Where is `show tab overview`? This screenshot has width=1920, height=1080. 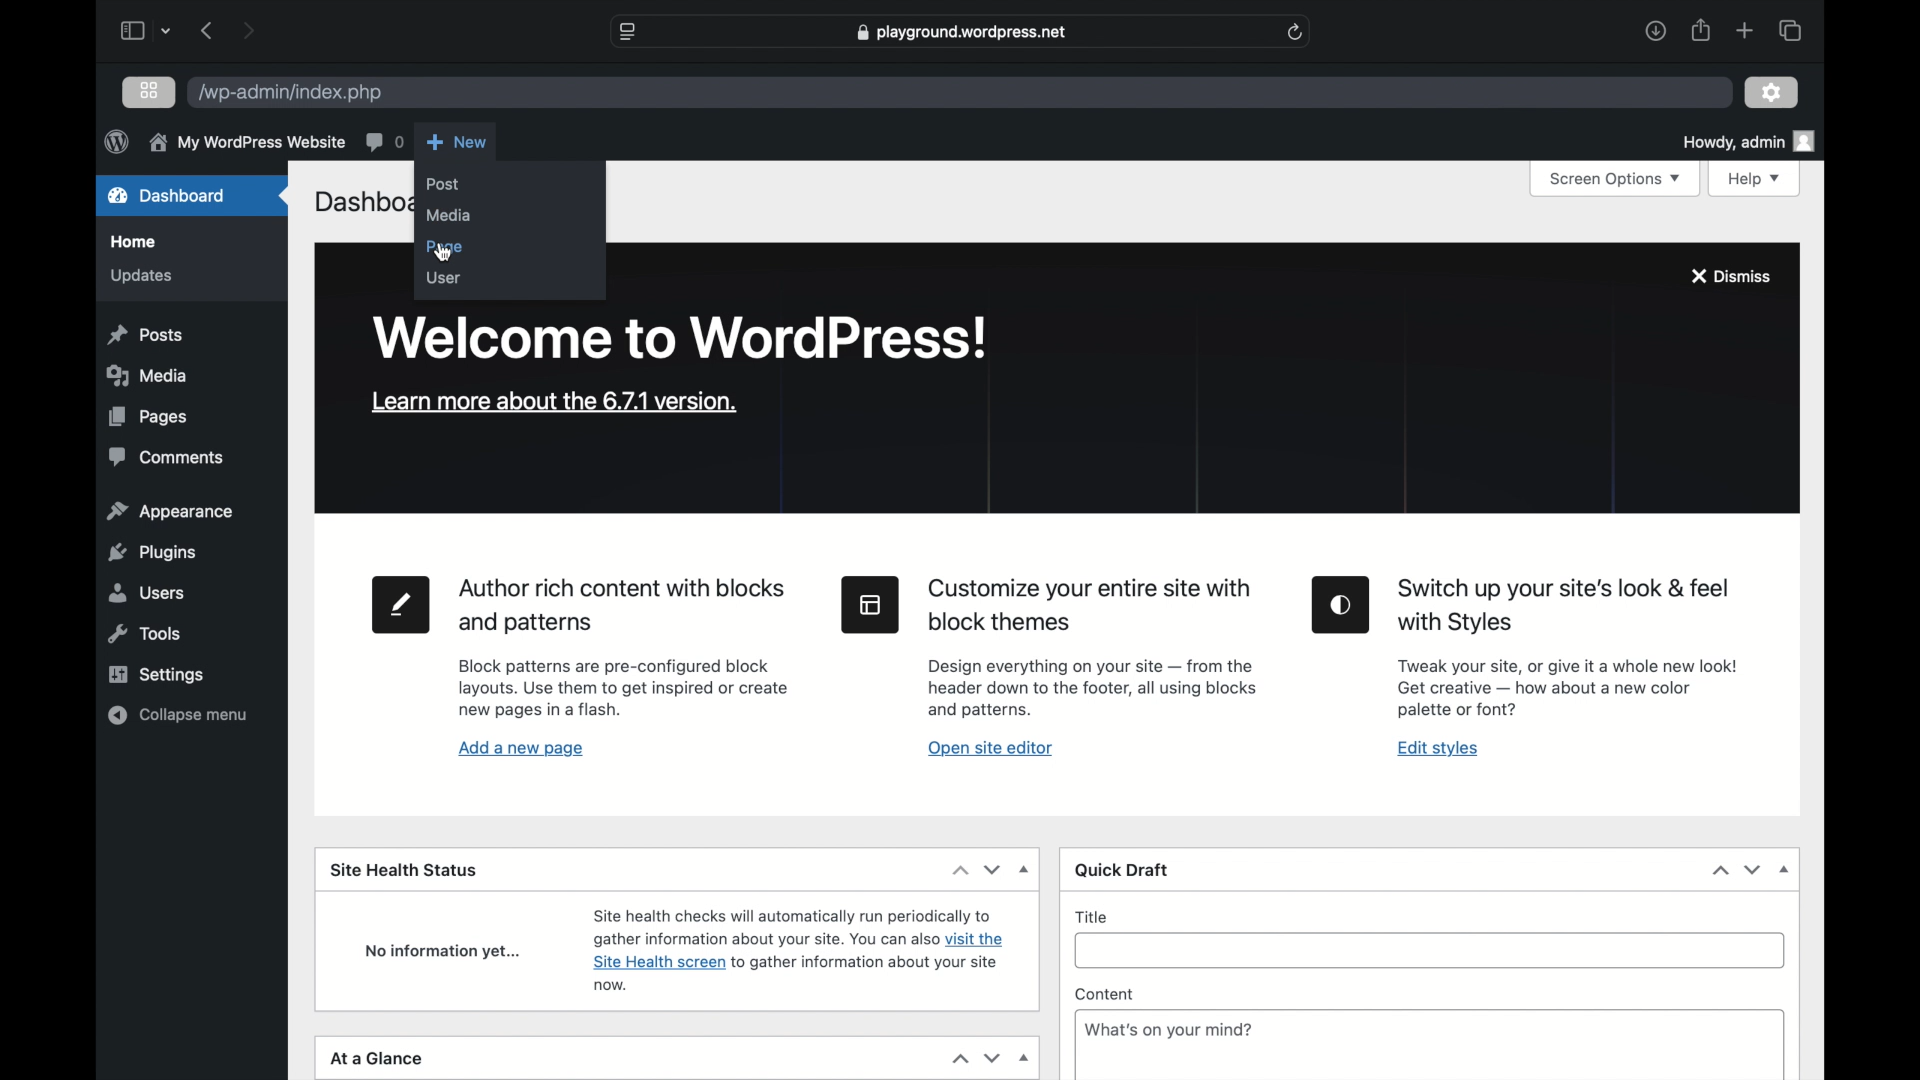 show tab overview is located at coordinates (1790, 30).